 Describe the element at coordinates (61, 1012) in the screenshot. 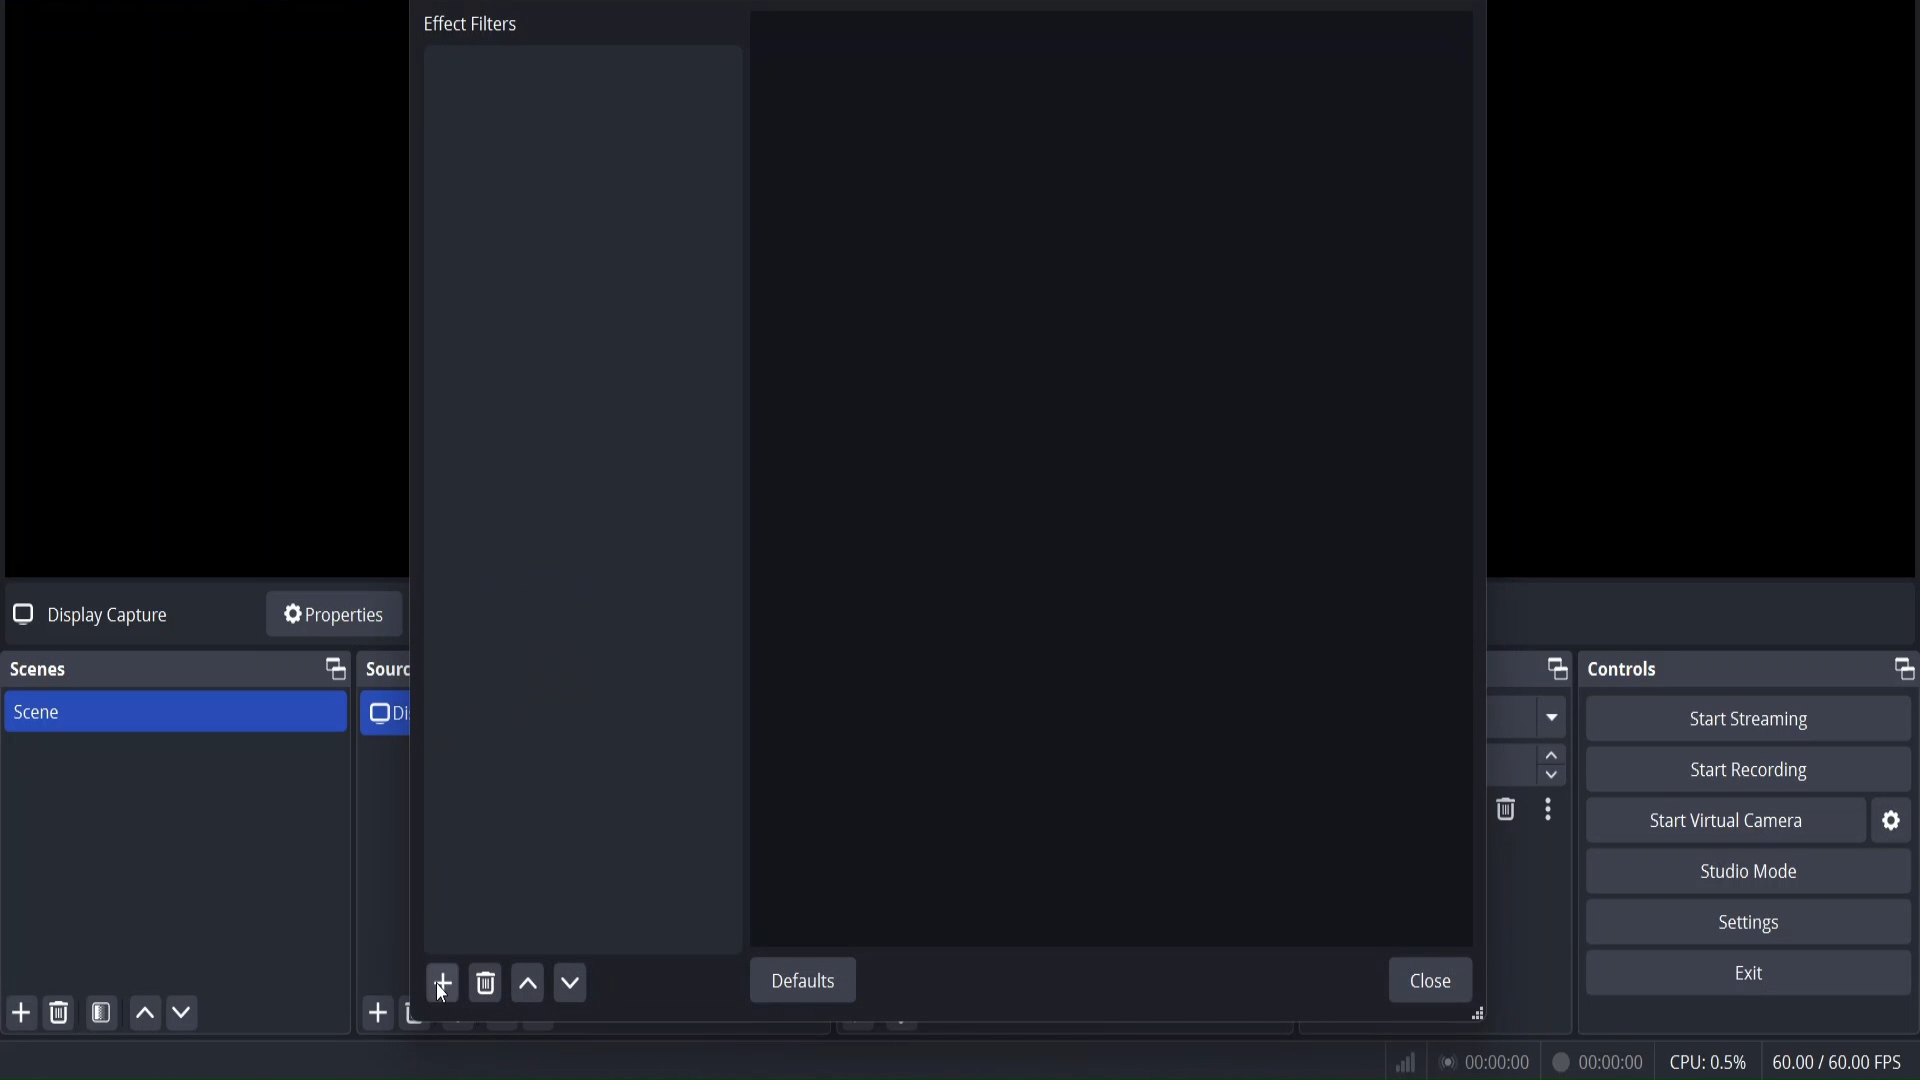

I see `remove selected scene` at that location.